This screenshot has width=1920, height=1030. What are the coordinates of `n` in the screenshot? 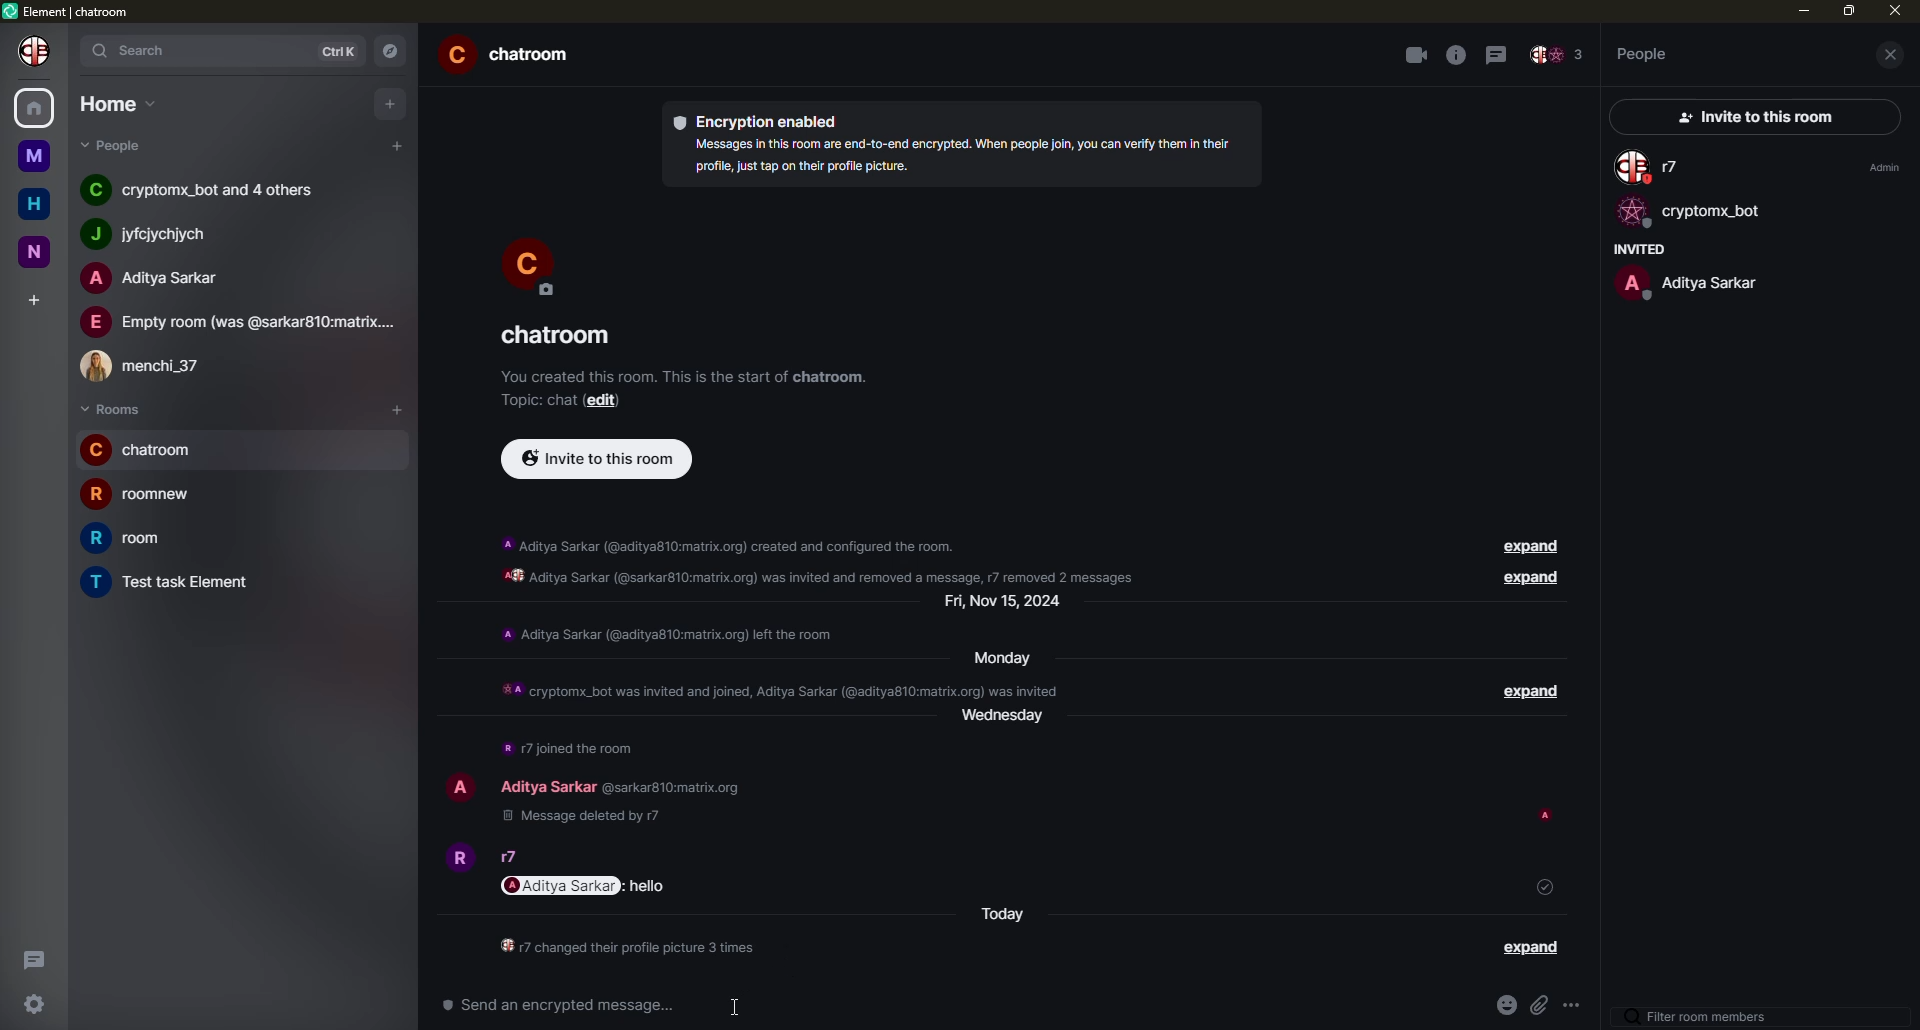 It's located at (42, 250).